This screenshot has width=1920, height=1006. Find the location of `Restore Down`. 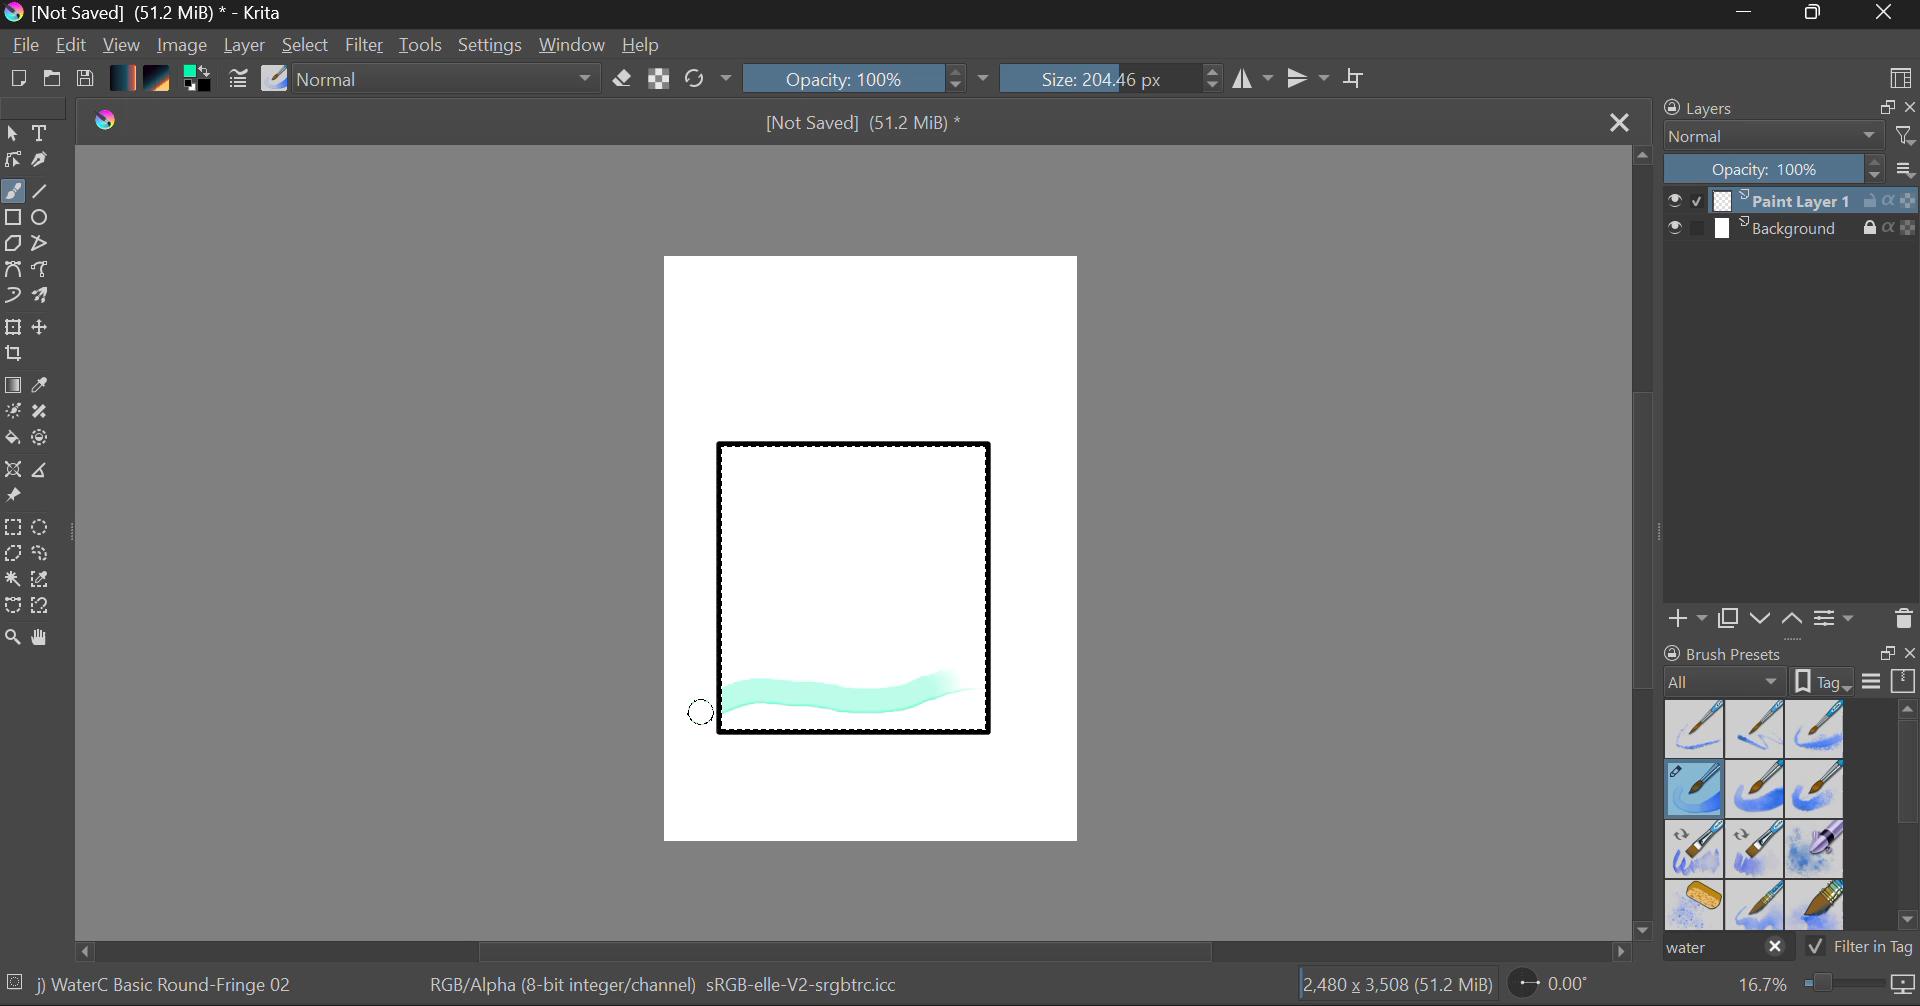

Restore Down is located at coordinates (1751, 14).